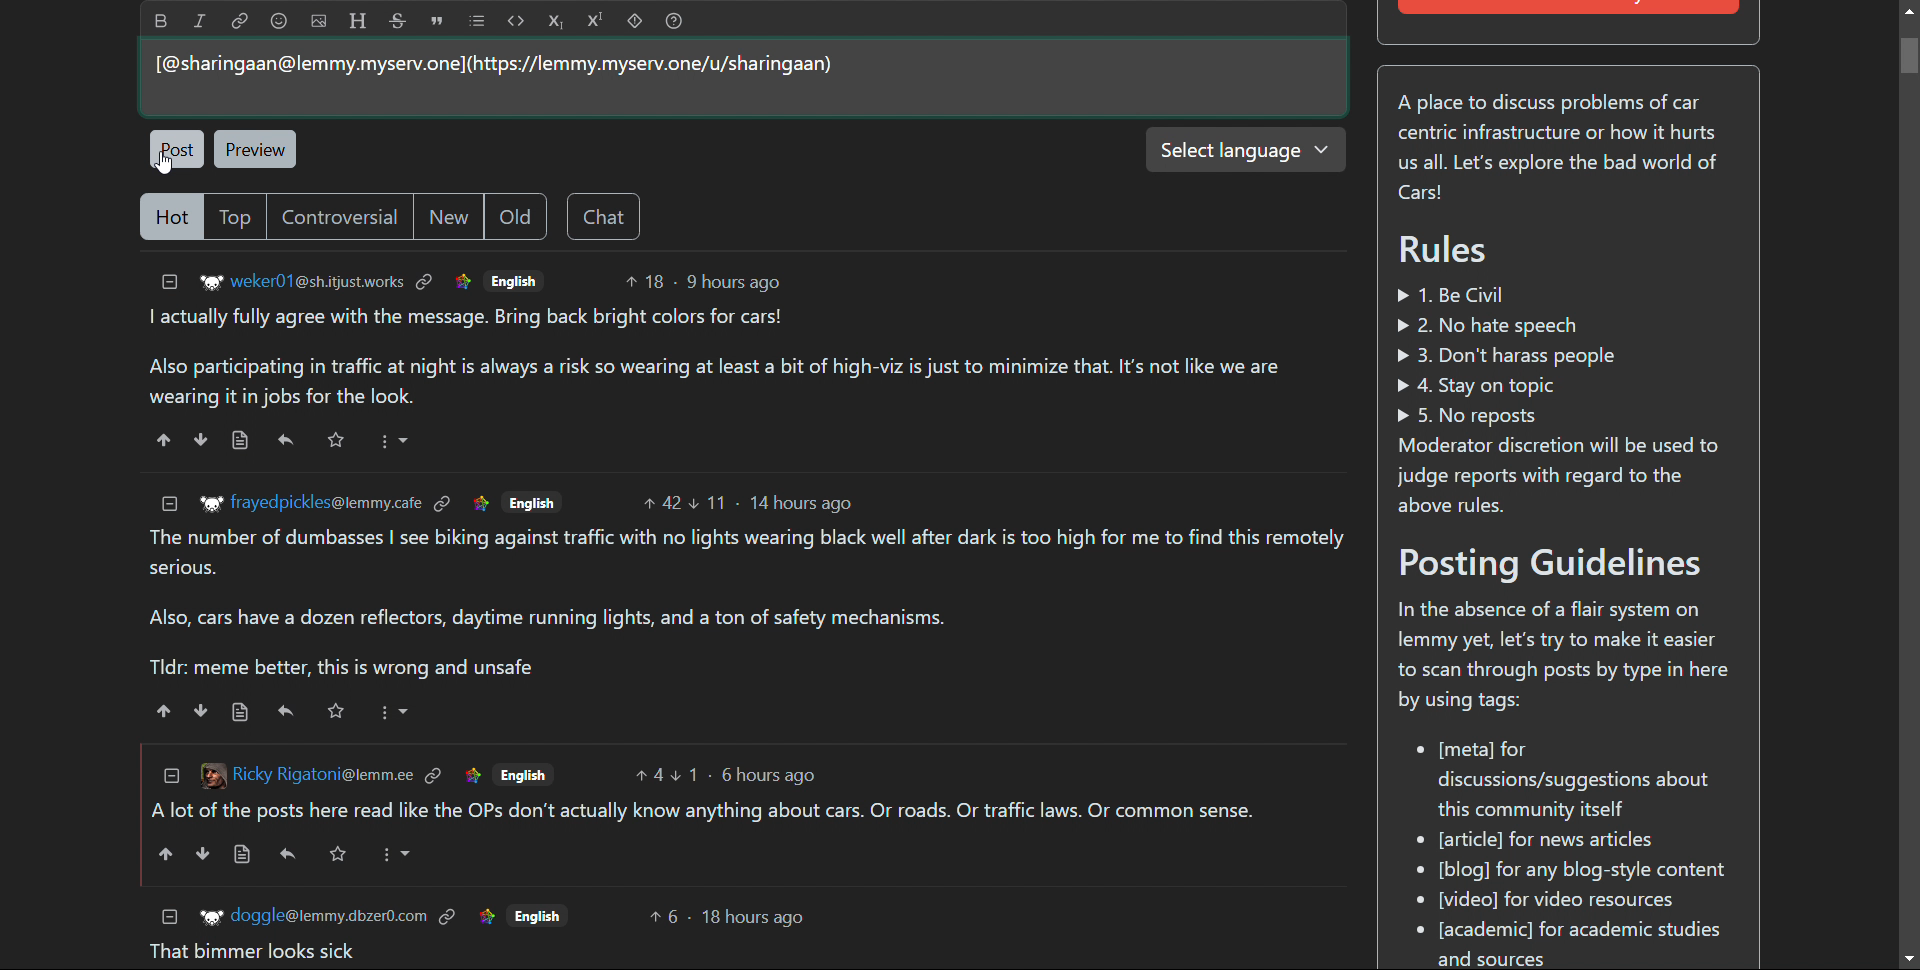  Describe the element at coordinates (800, 503) in the screenshot. I see `14 hours ago` at that location.